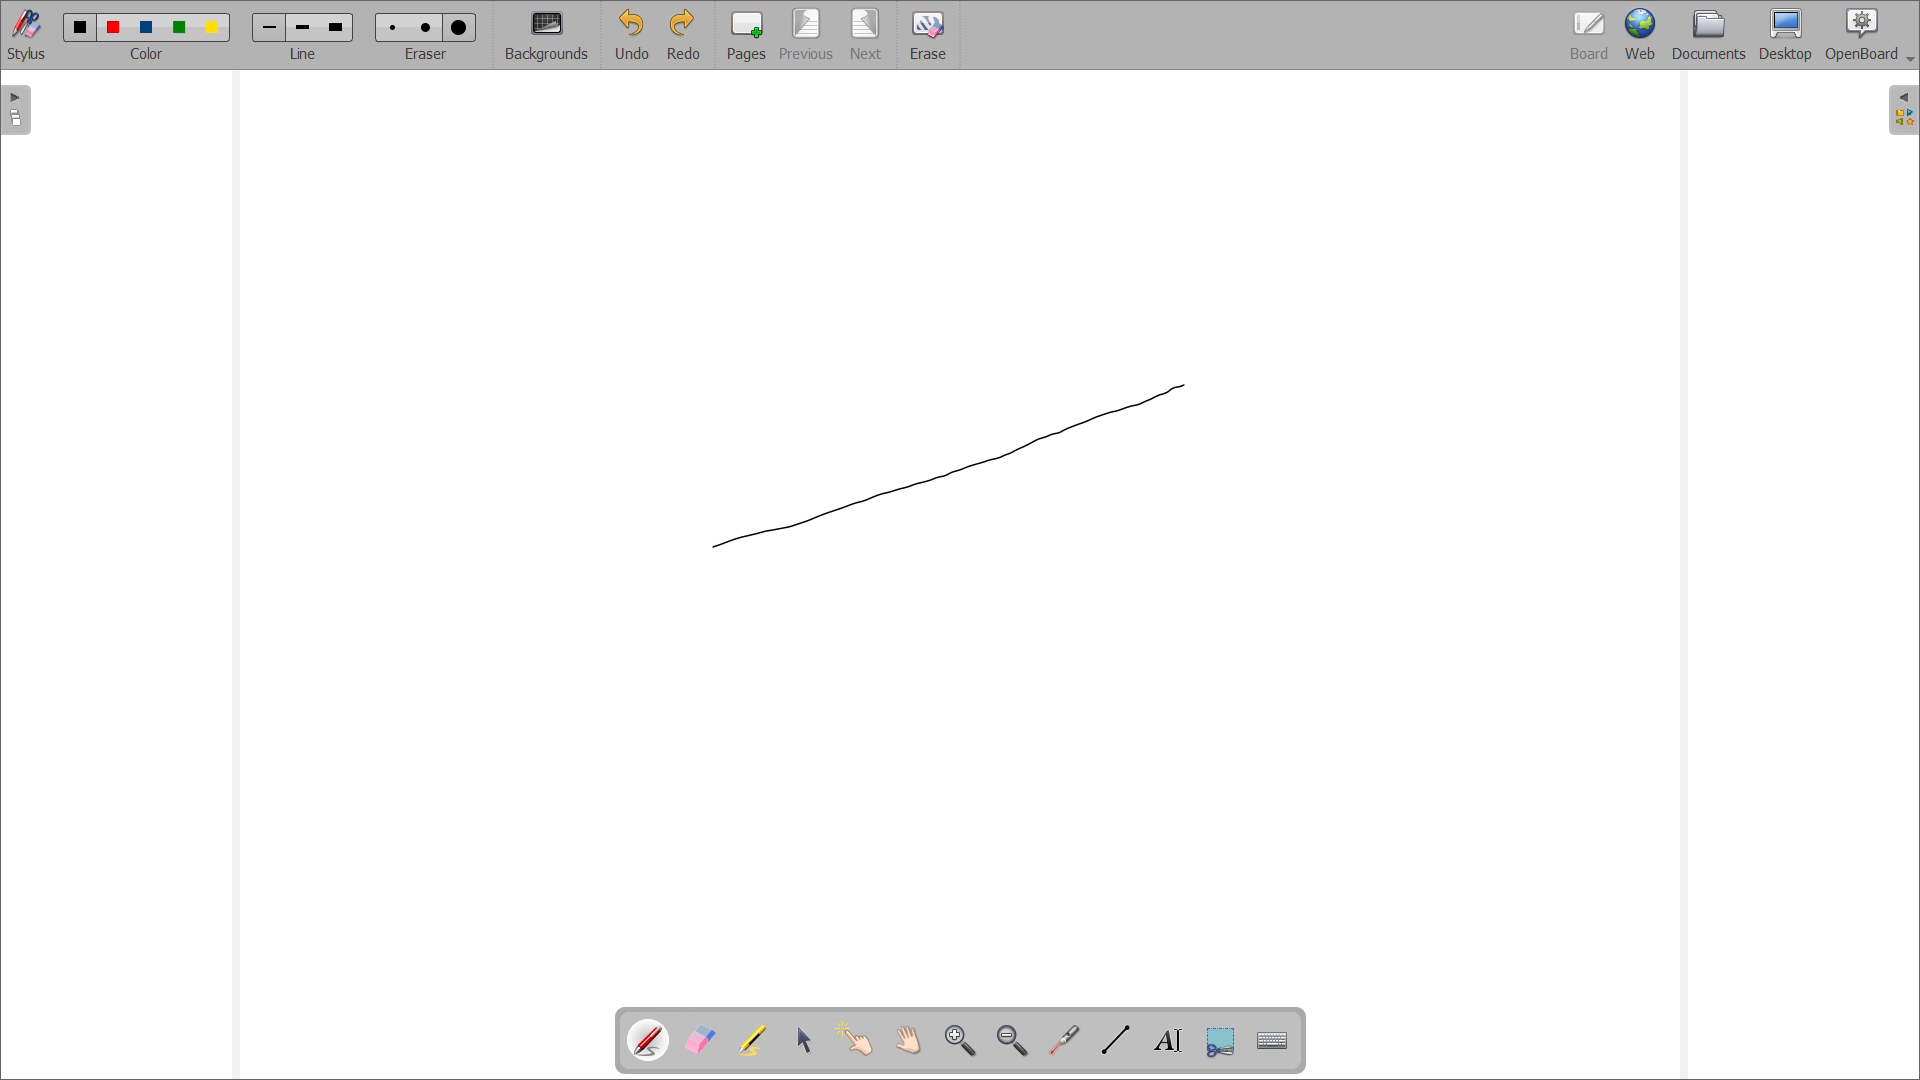 This screenshot has height=1080, width=1920. Describe the element at coordinates (701, 1040) in the screenshot. I see `erase annotations` at that location.